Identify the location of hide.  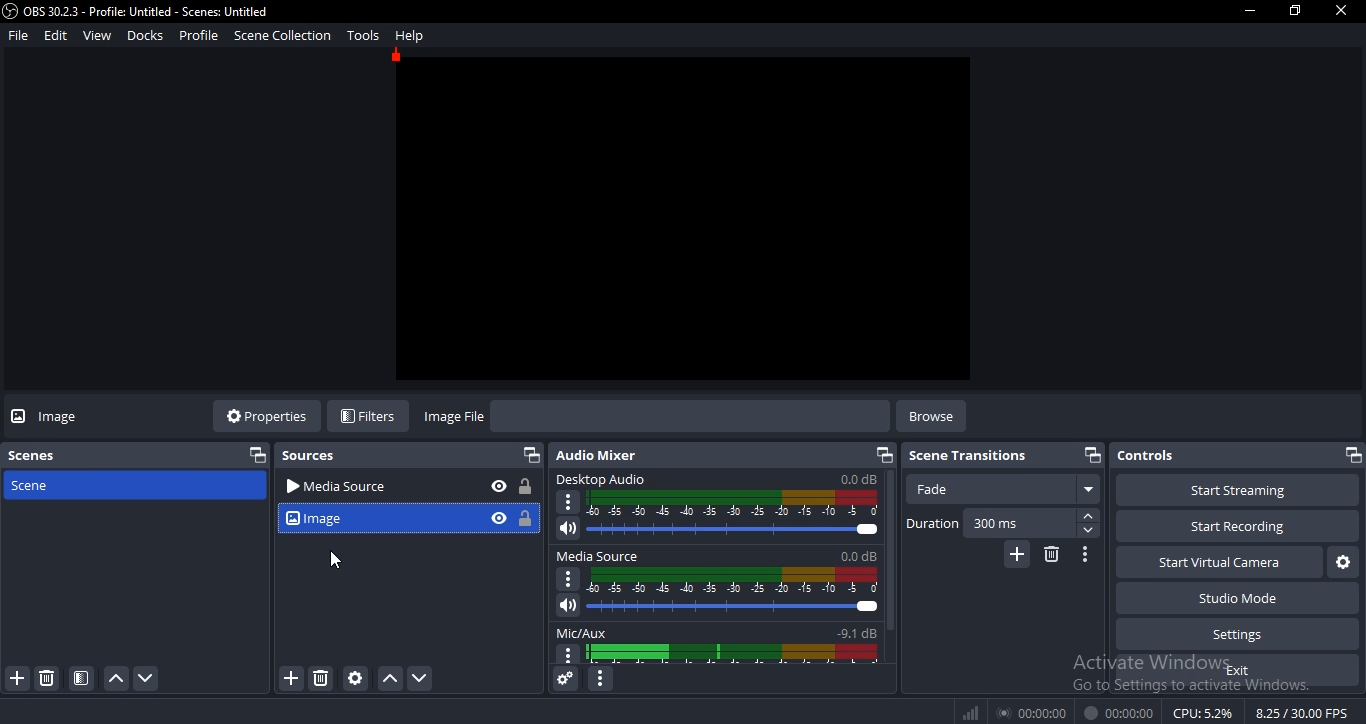
(497, 487).